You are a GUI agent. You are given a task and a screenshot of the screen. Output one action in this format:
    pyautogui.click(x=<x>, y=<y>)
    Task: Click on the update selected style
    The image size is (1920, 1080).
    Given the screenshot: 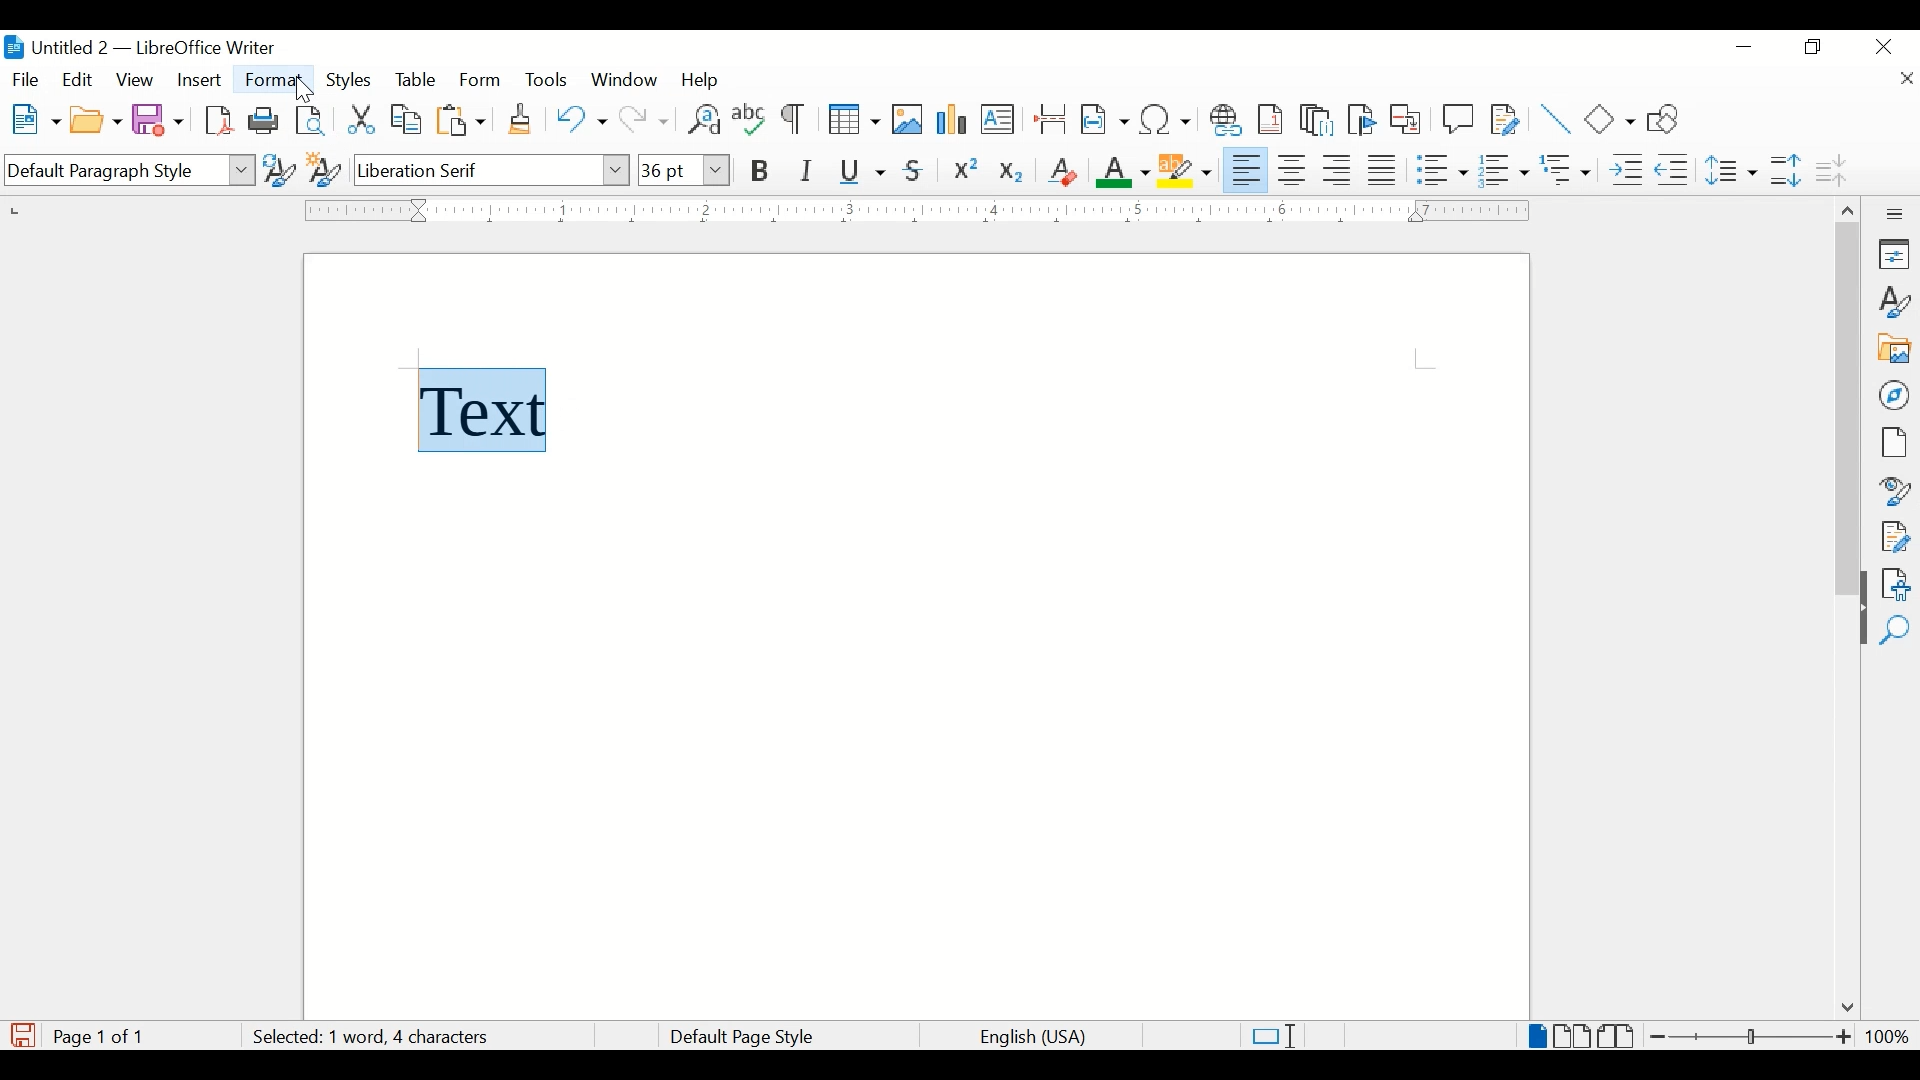 What is the action you would take?
    pyautogui.click(x=279, y=169)
    